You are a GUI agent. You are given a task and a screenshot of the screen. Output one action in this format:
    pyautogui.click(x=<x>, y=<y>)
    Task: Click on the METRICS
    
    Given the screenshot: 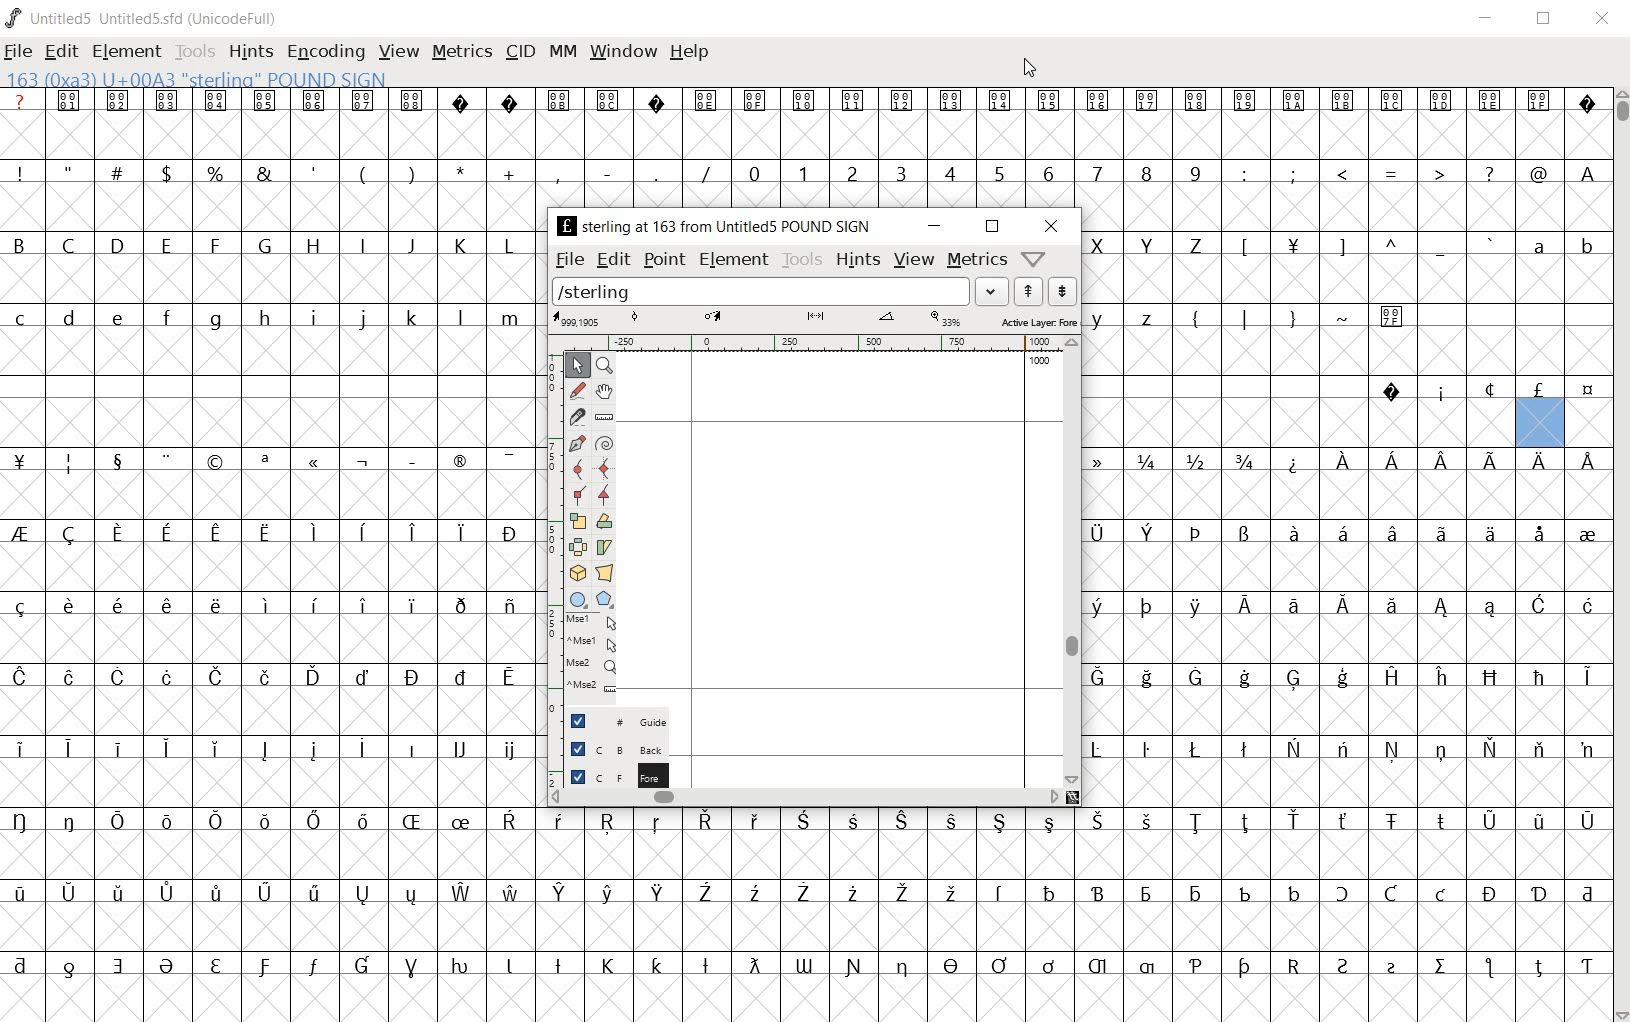 What is the action you would take?
    pyautogui.click(x=460, y=54)
    